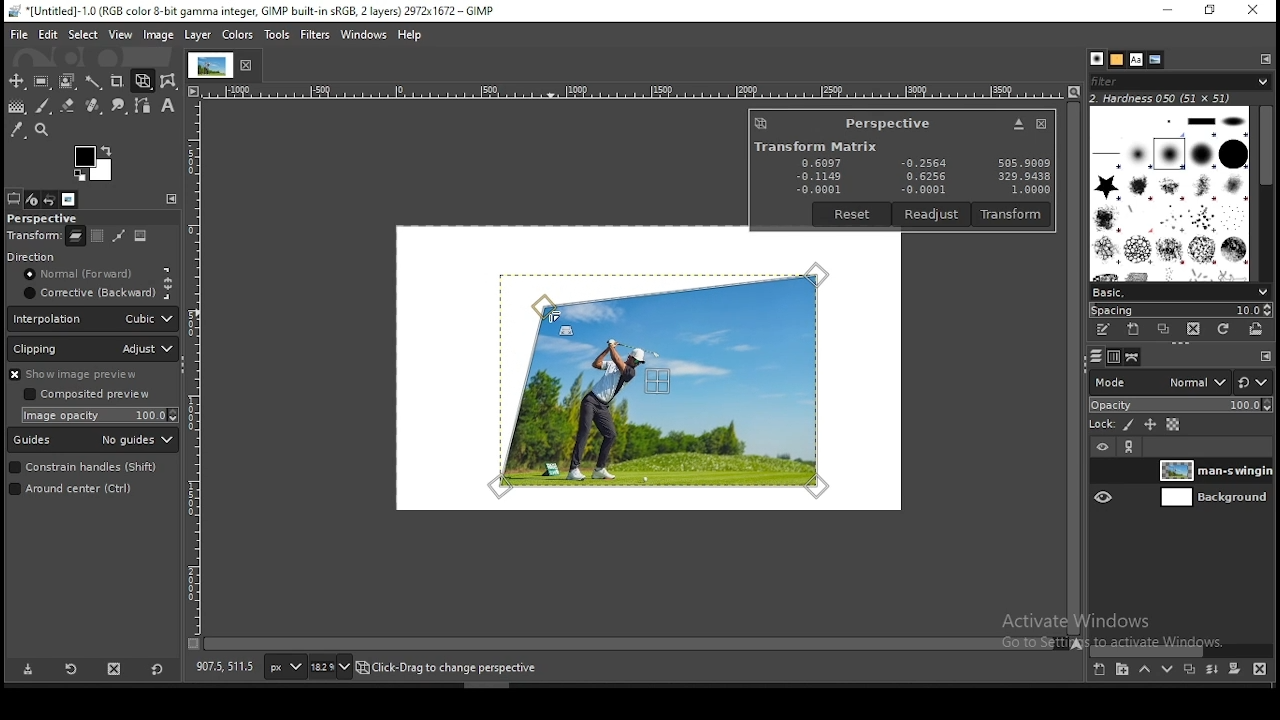  Describe the element at coordinates (90, 395) in the screenshot. I see `composite preview` at that location.